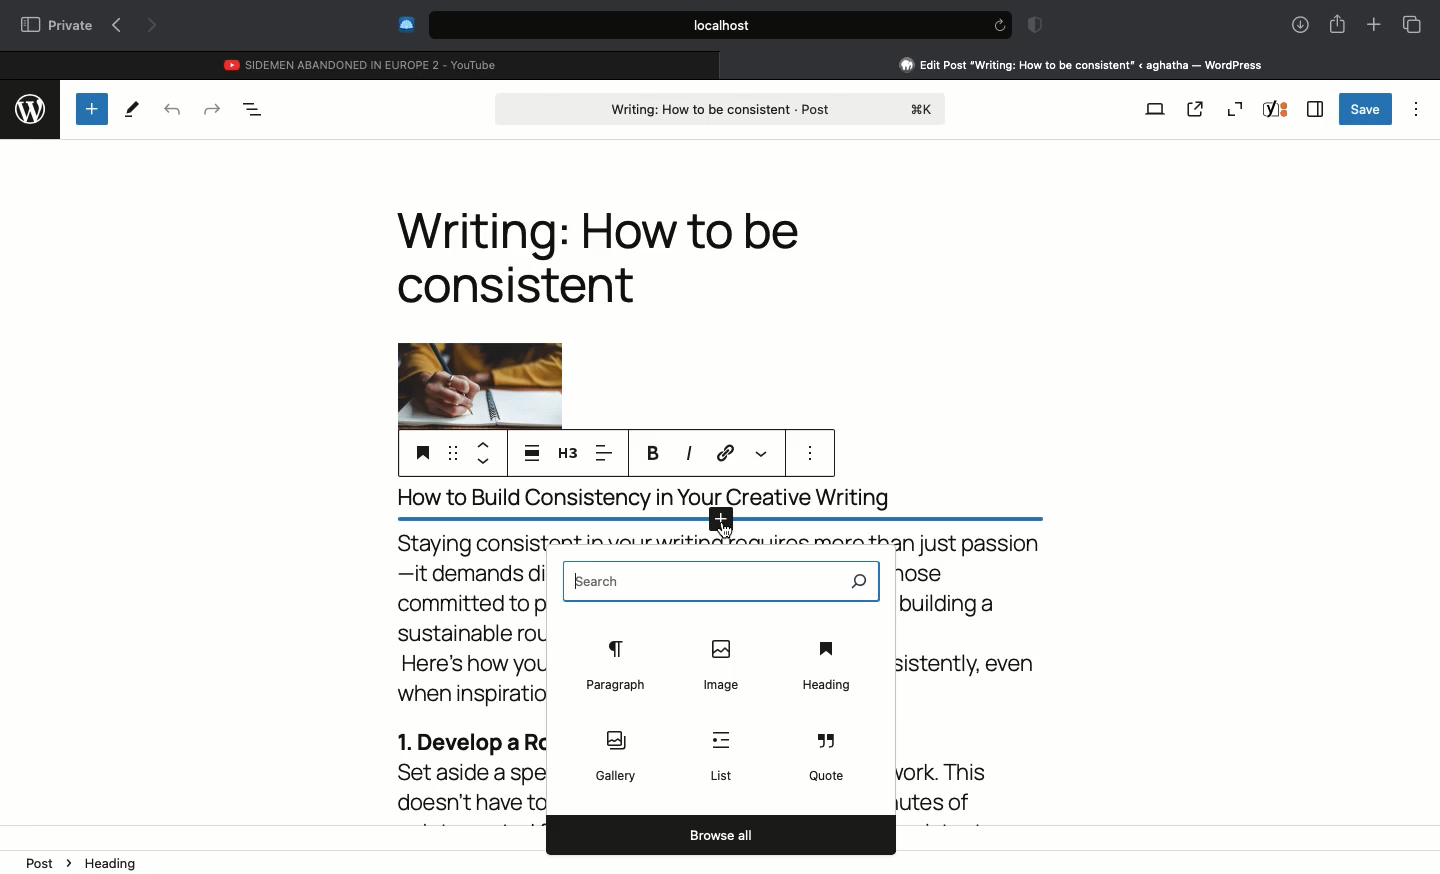 The height and width of the screenshot is (874, 1440). What do you see at coordinates (1082, 64) in the screenshot?
I see `Clicking on Wordpress tab` at bounding box center [1082, 64].